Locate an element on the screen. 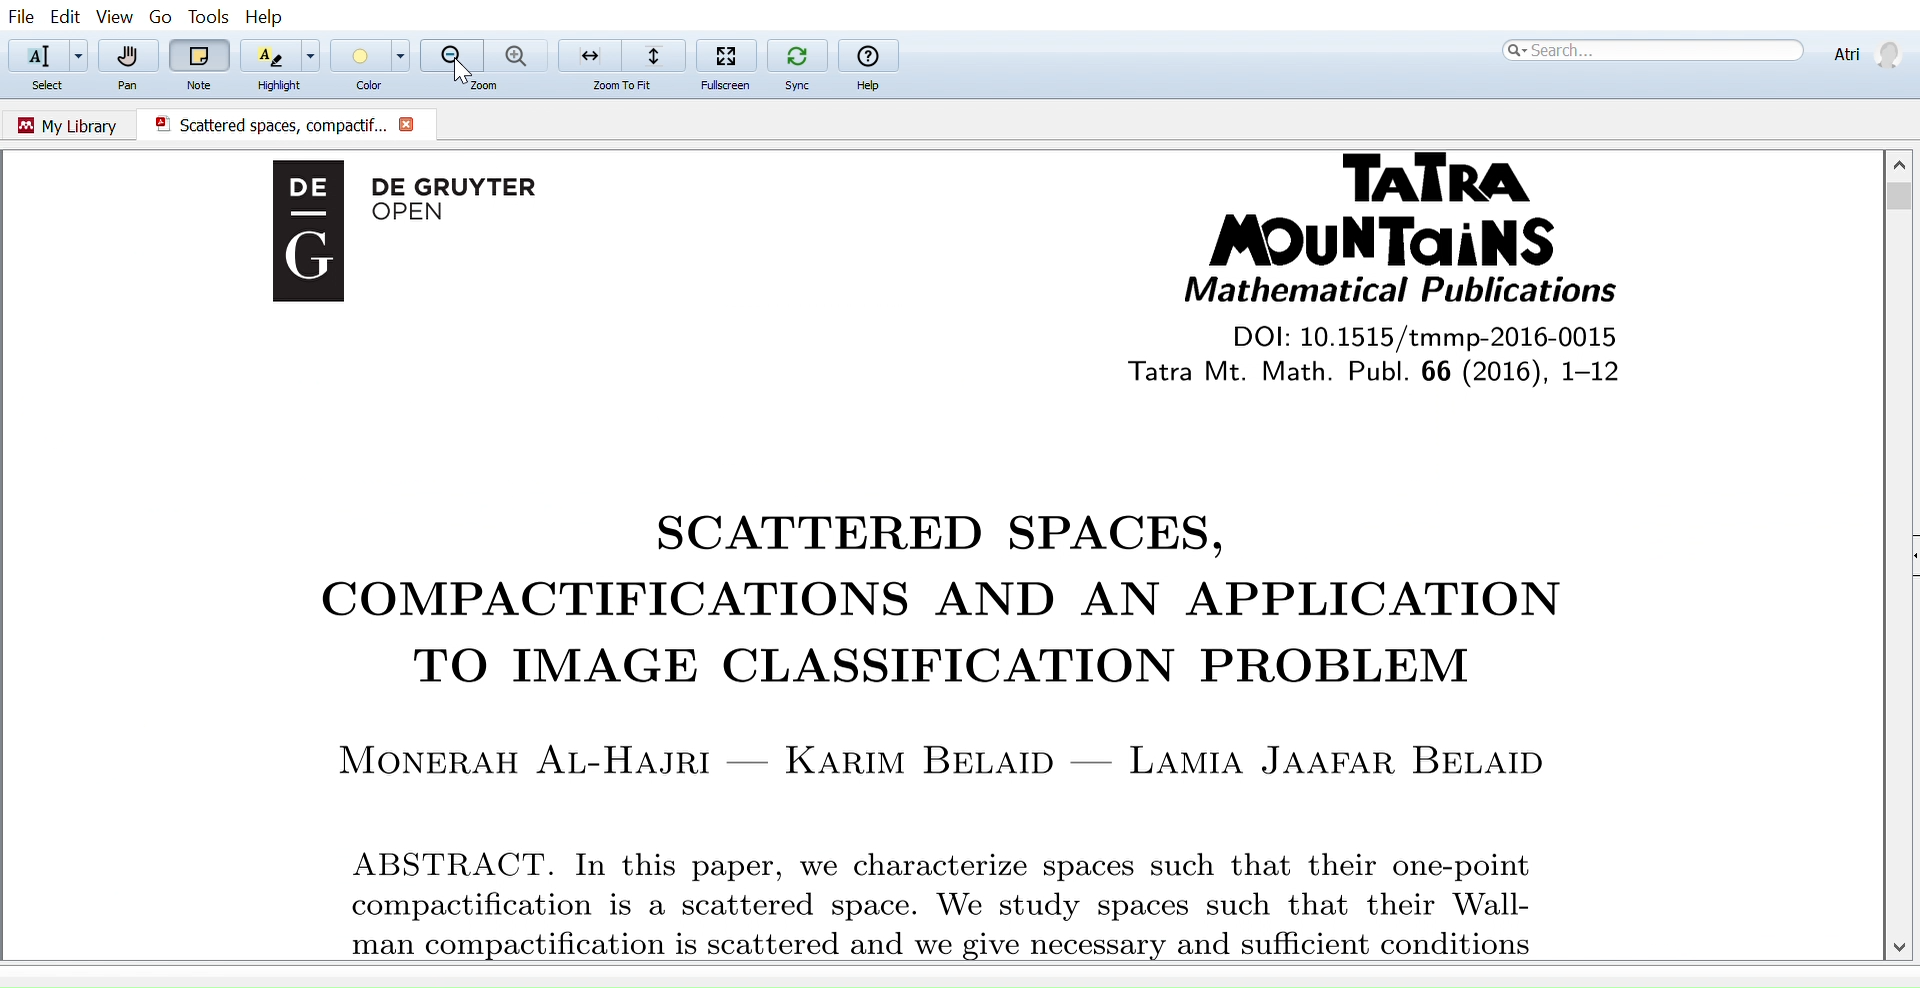  Color options is located at coordinates (403, 55).